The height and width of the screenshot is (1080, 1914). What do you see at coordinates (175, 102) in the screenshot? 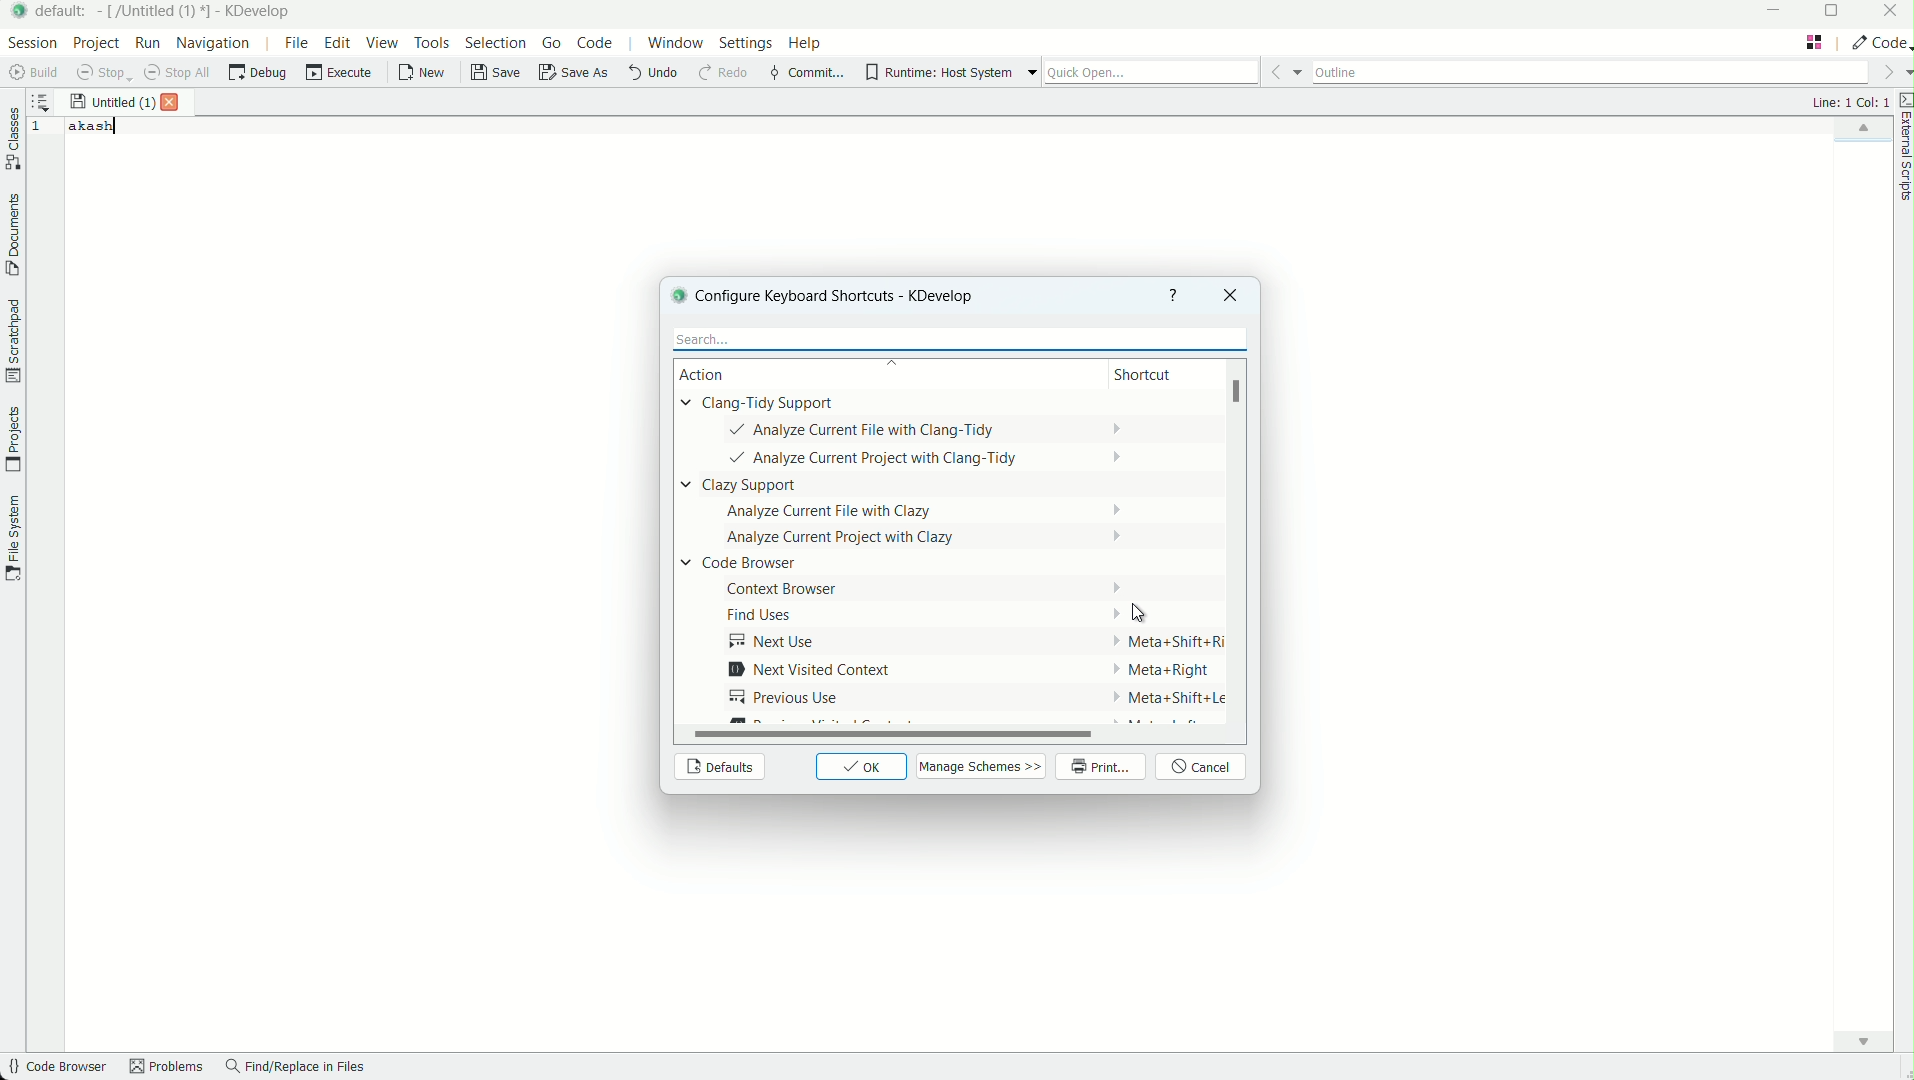
I see `close file` at bounding box center [175, 102].